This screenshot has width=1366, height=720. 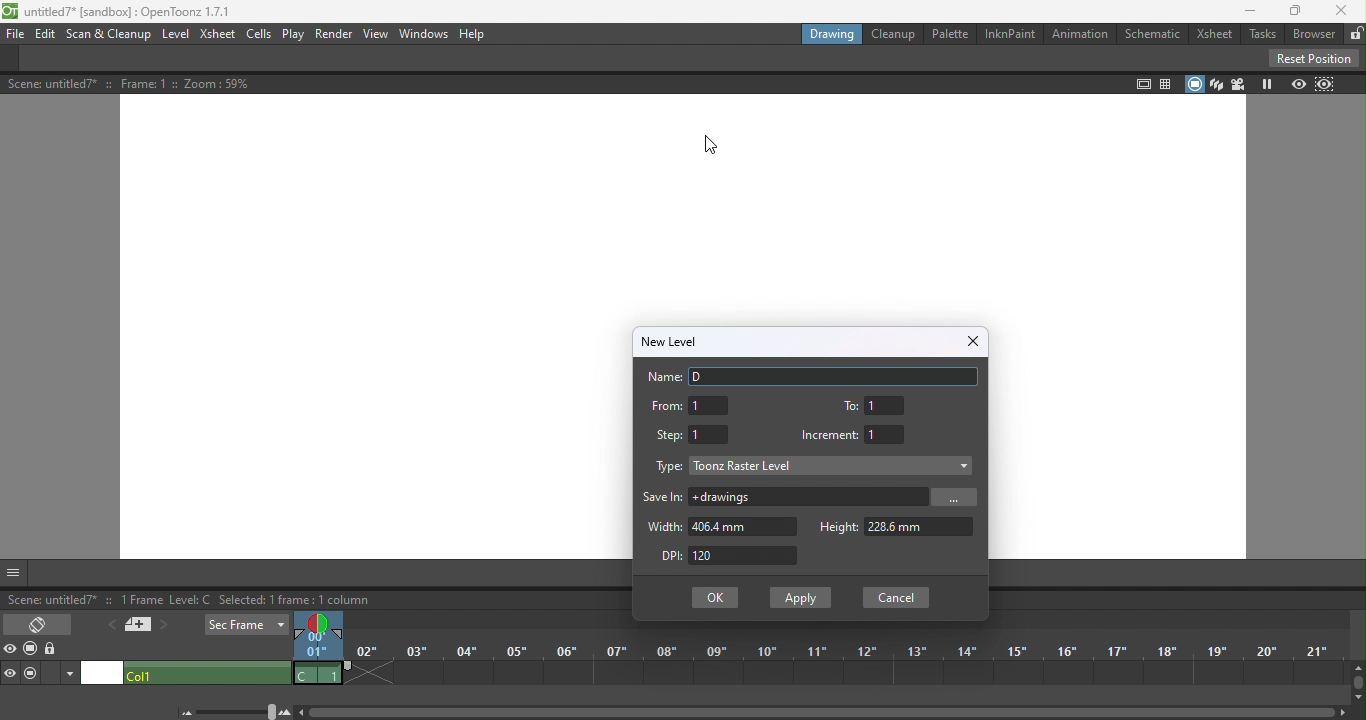 I want to click on Maximize, so click(x=1289, y=11).